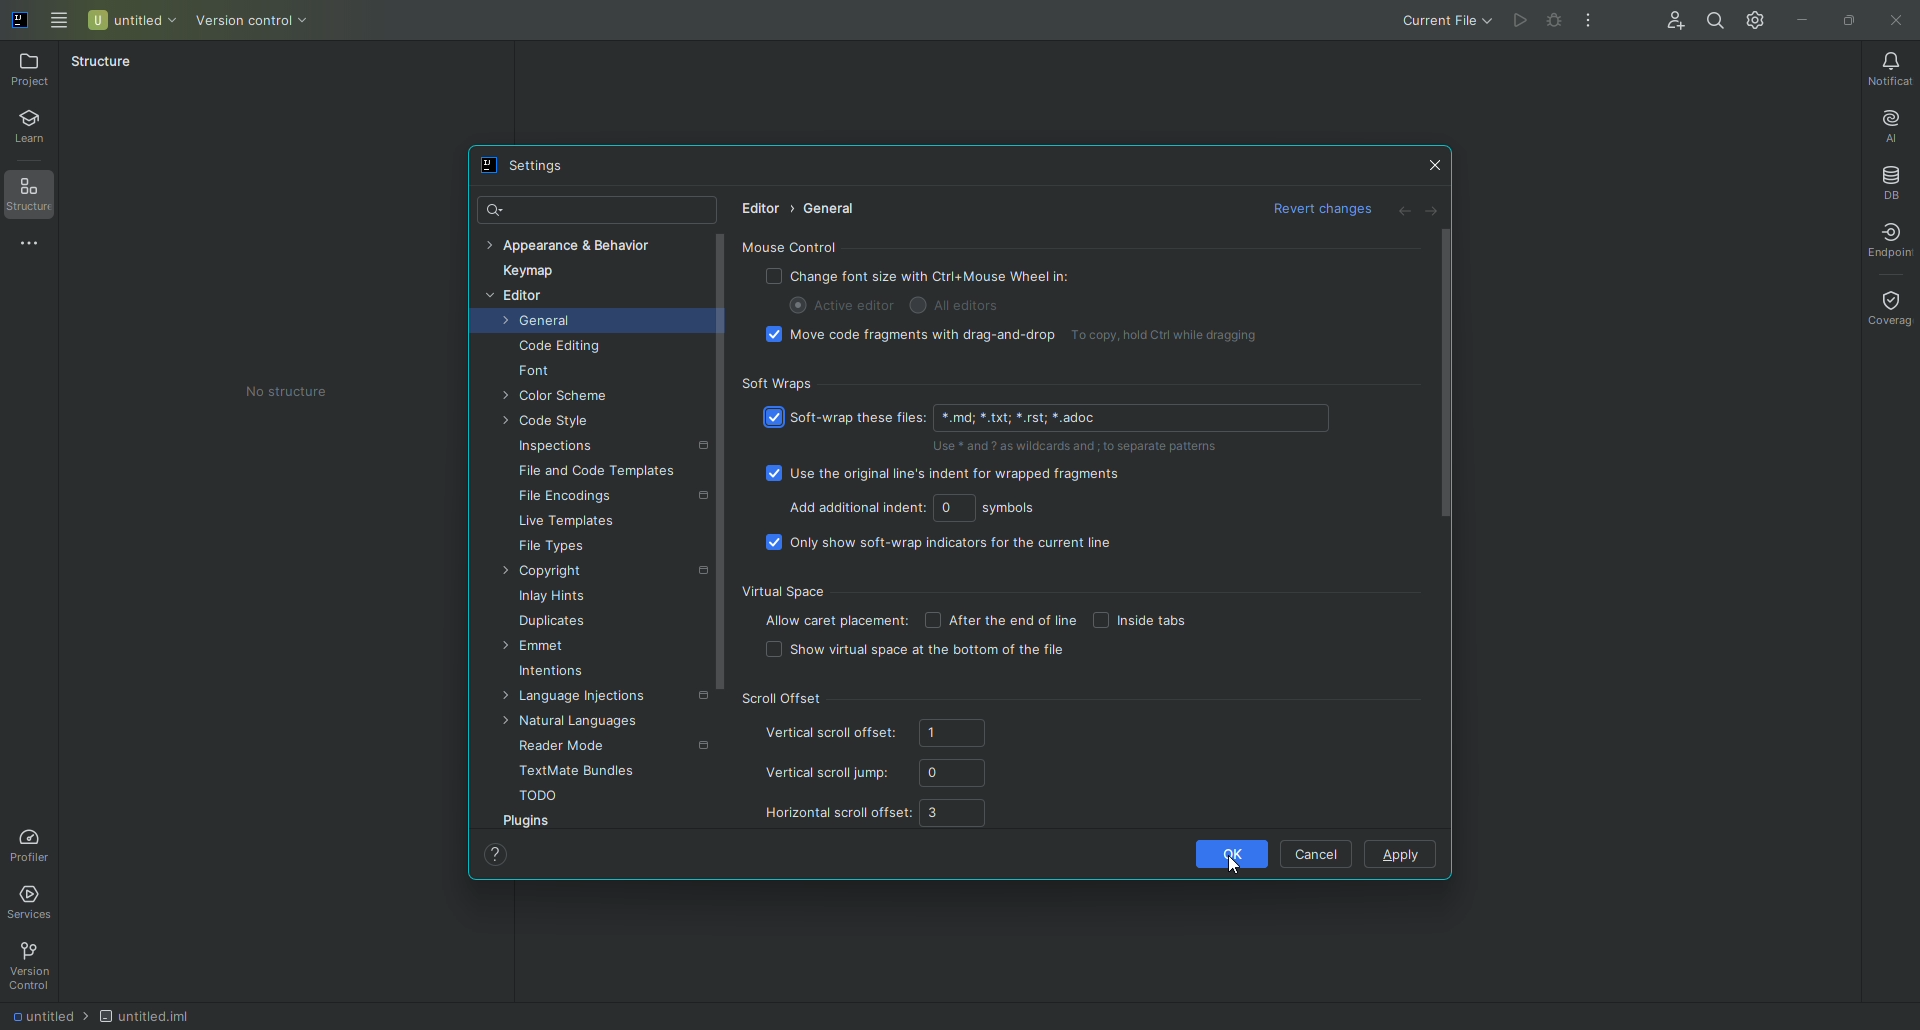 The width and height of the screenshot is (1920, 1030). I want to click on Structure, so click(105, 61).